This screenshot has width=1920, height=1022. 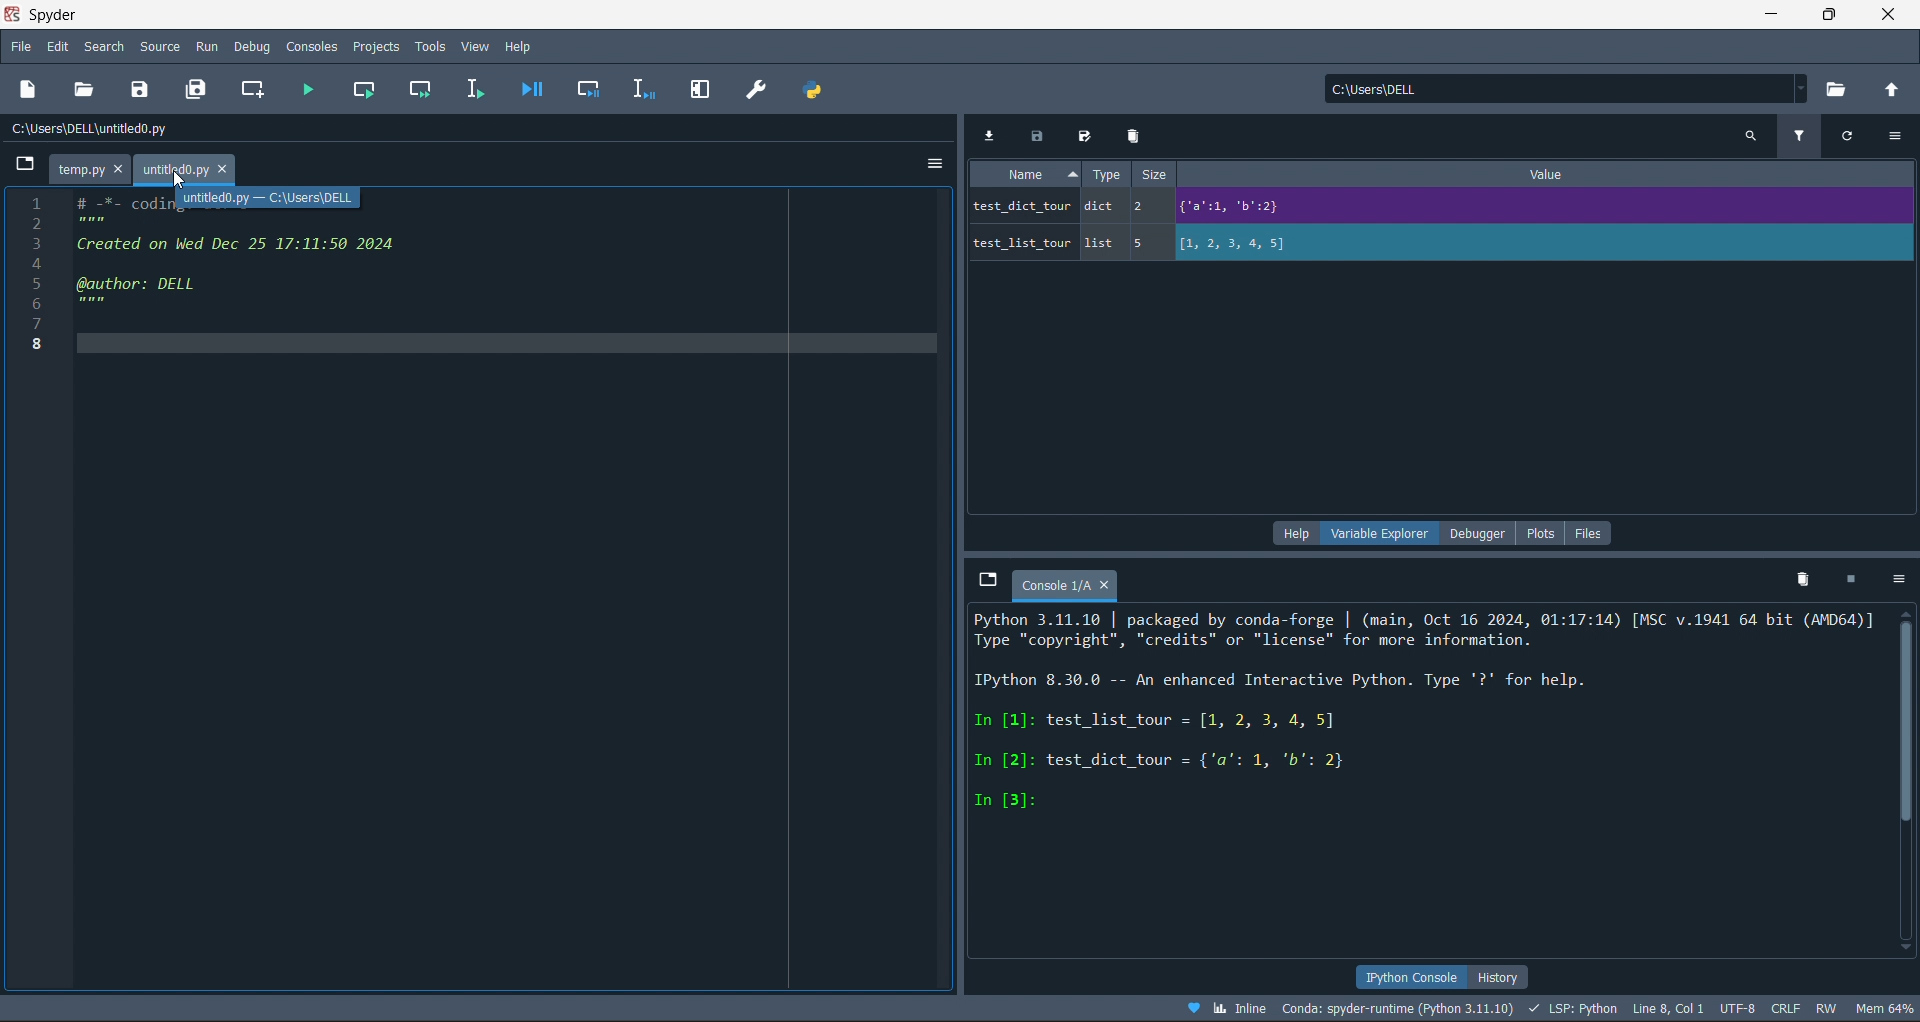 I want to click on minimize, so click(x=1774, y=17).